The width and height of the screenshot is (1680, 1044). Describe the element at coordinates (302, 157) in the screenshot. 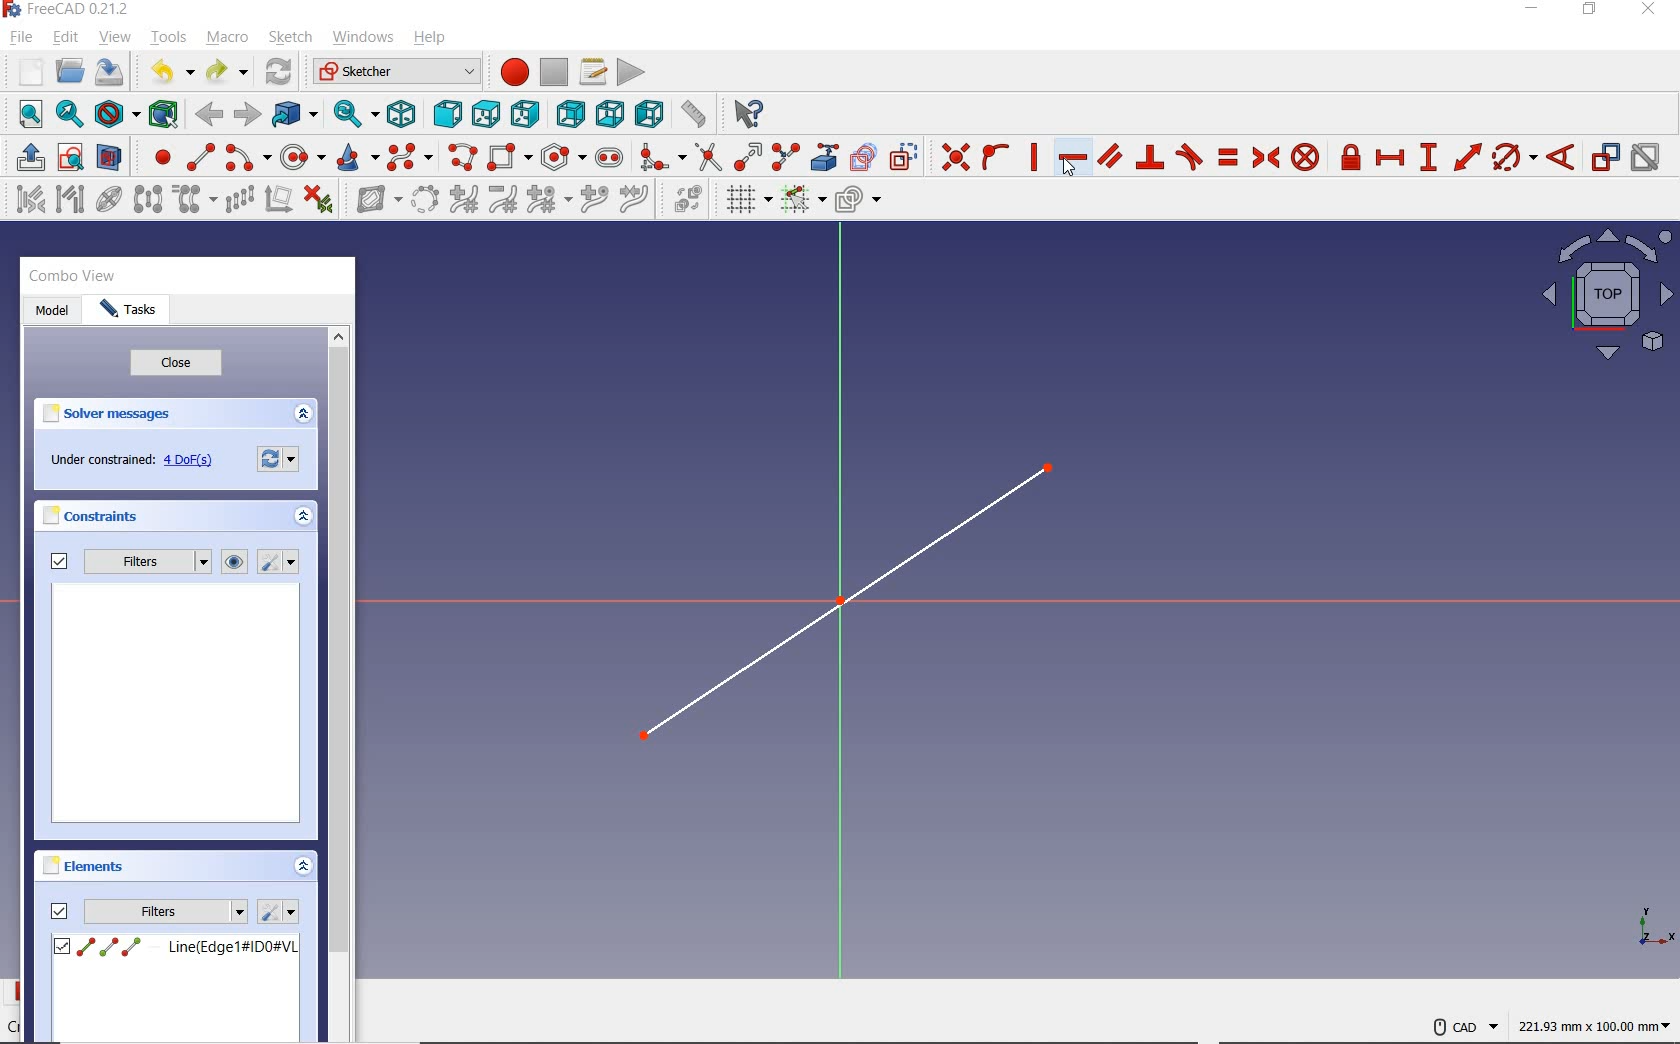

I see `CREATE CIRCLE` at that location.